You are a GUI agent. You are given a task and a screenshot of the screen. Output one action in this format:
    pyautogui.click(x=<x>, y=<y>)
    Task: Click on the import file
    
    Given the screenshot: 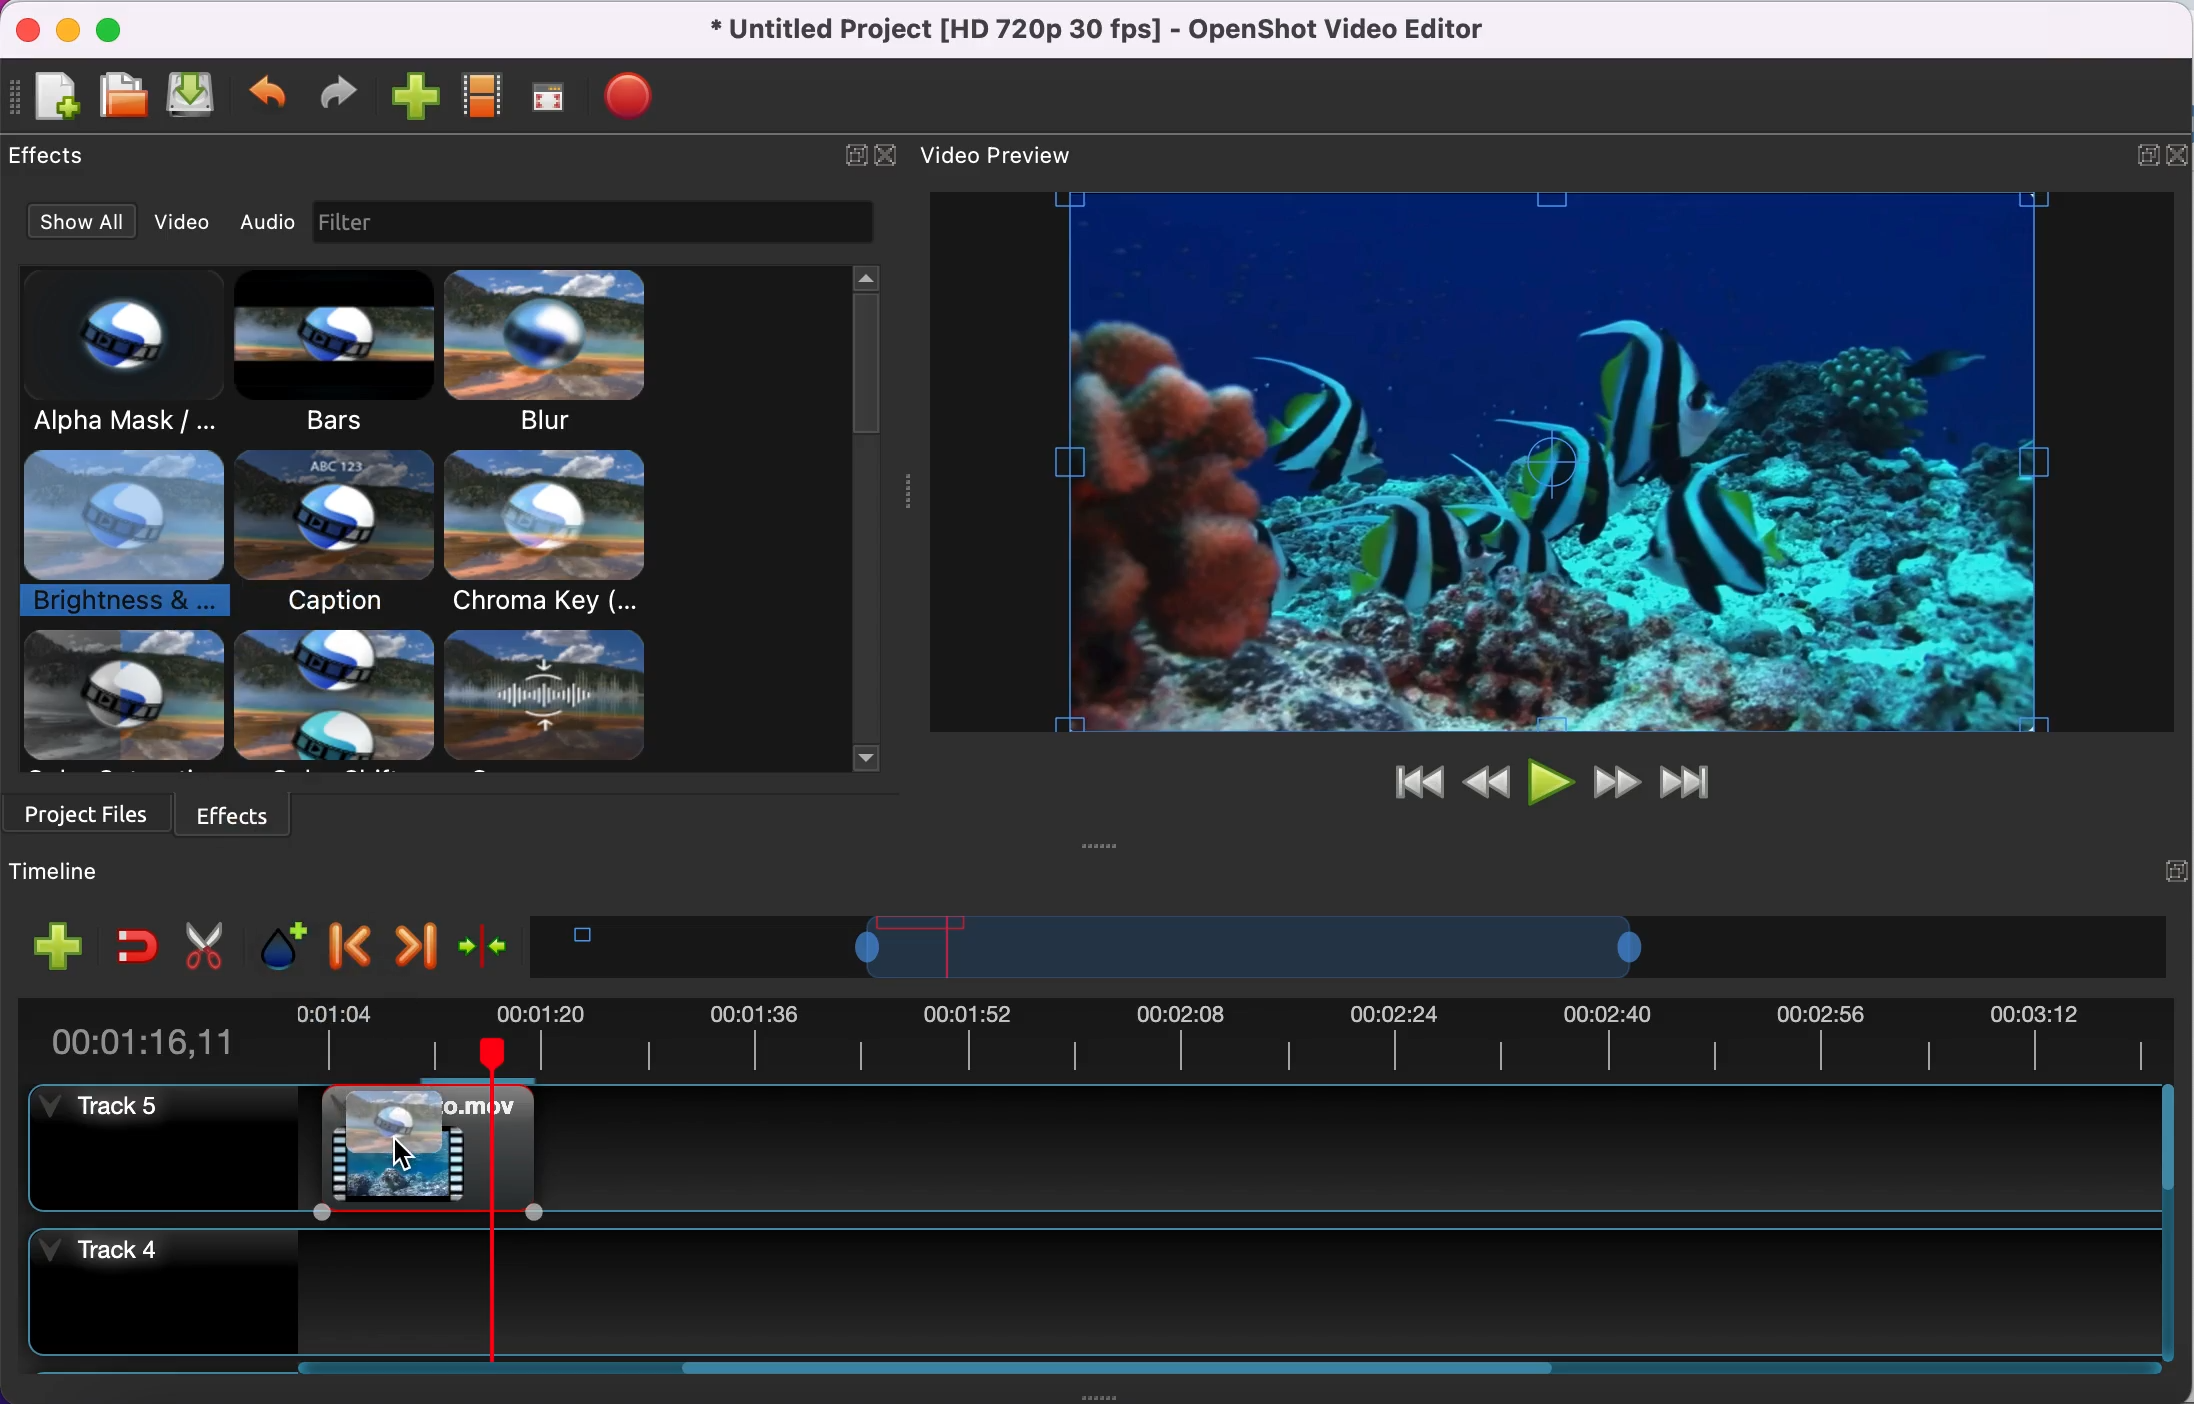 What is the action you would take?
    pyautogui.click(x=413, y=99)
    